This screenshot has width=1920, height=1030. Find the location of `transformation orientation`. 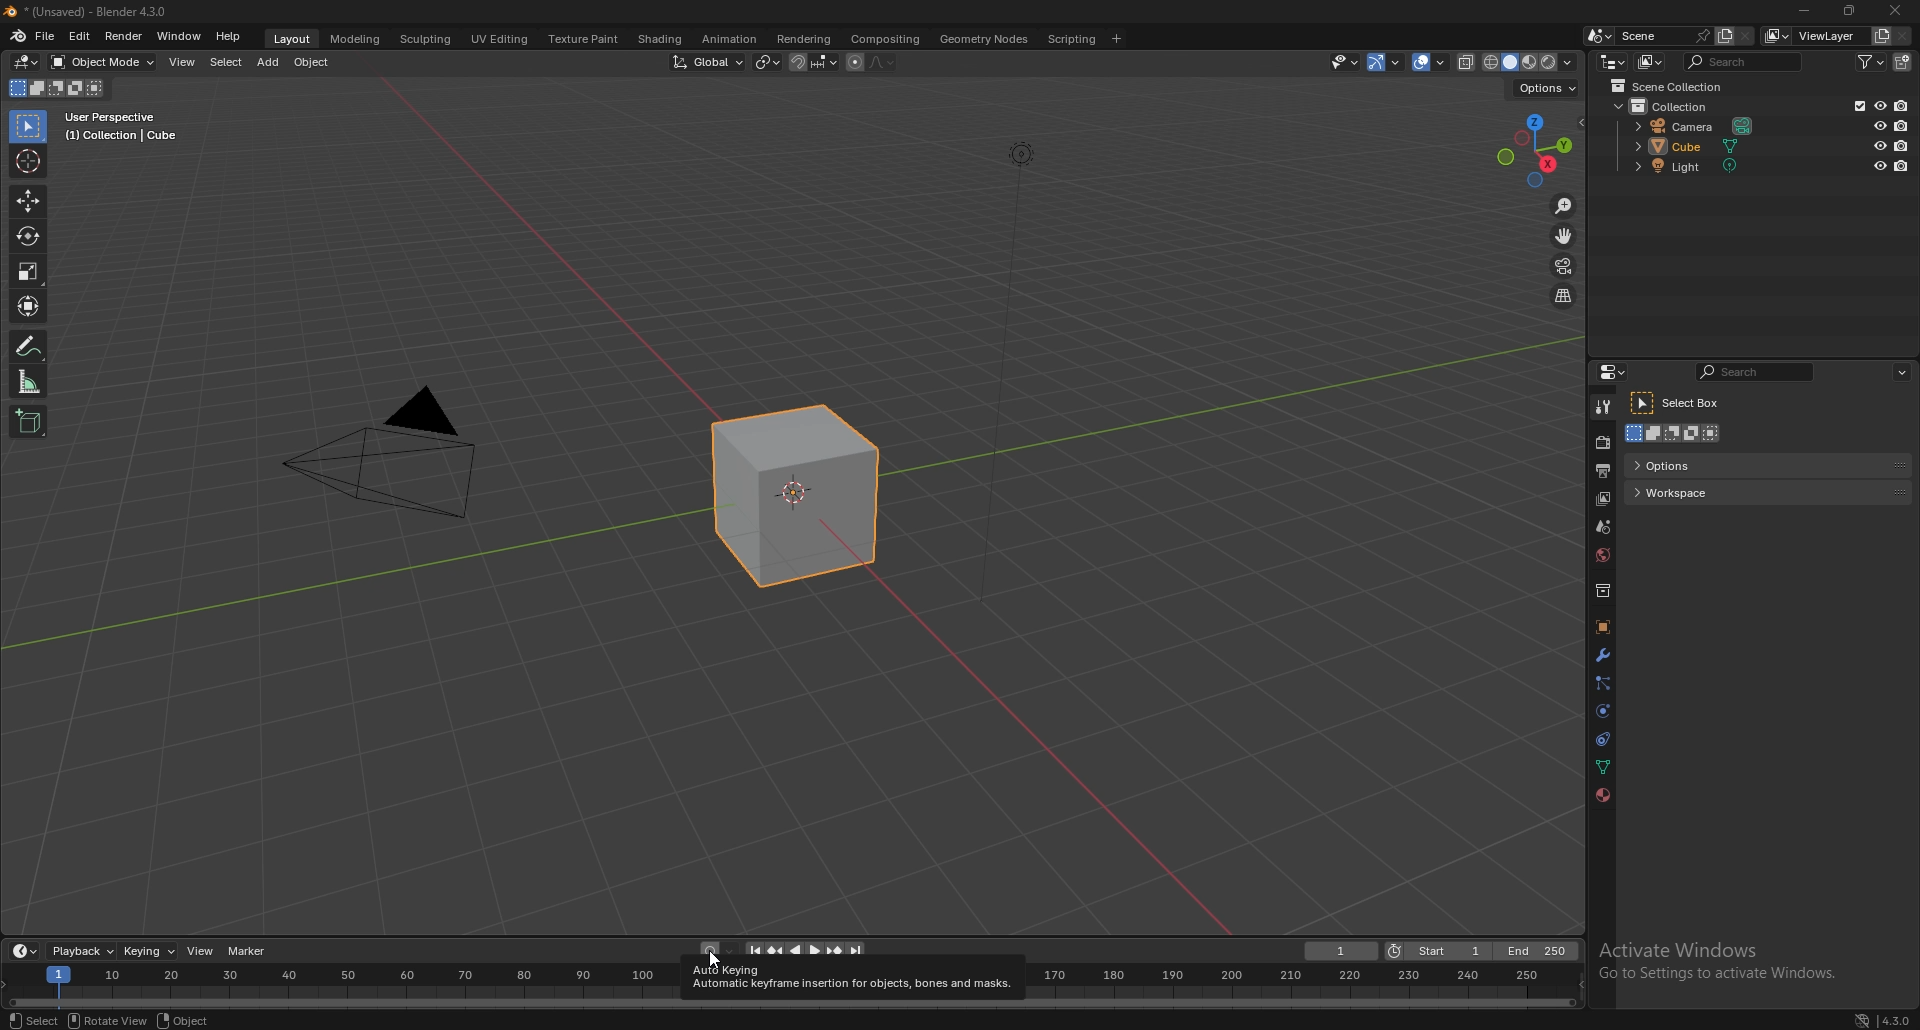

transformation orientation is located at coordinates (708, 61).